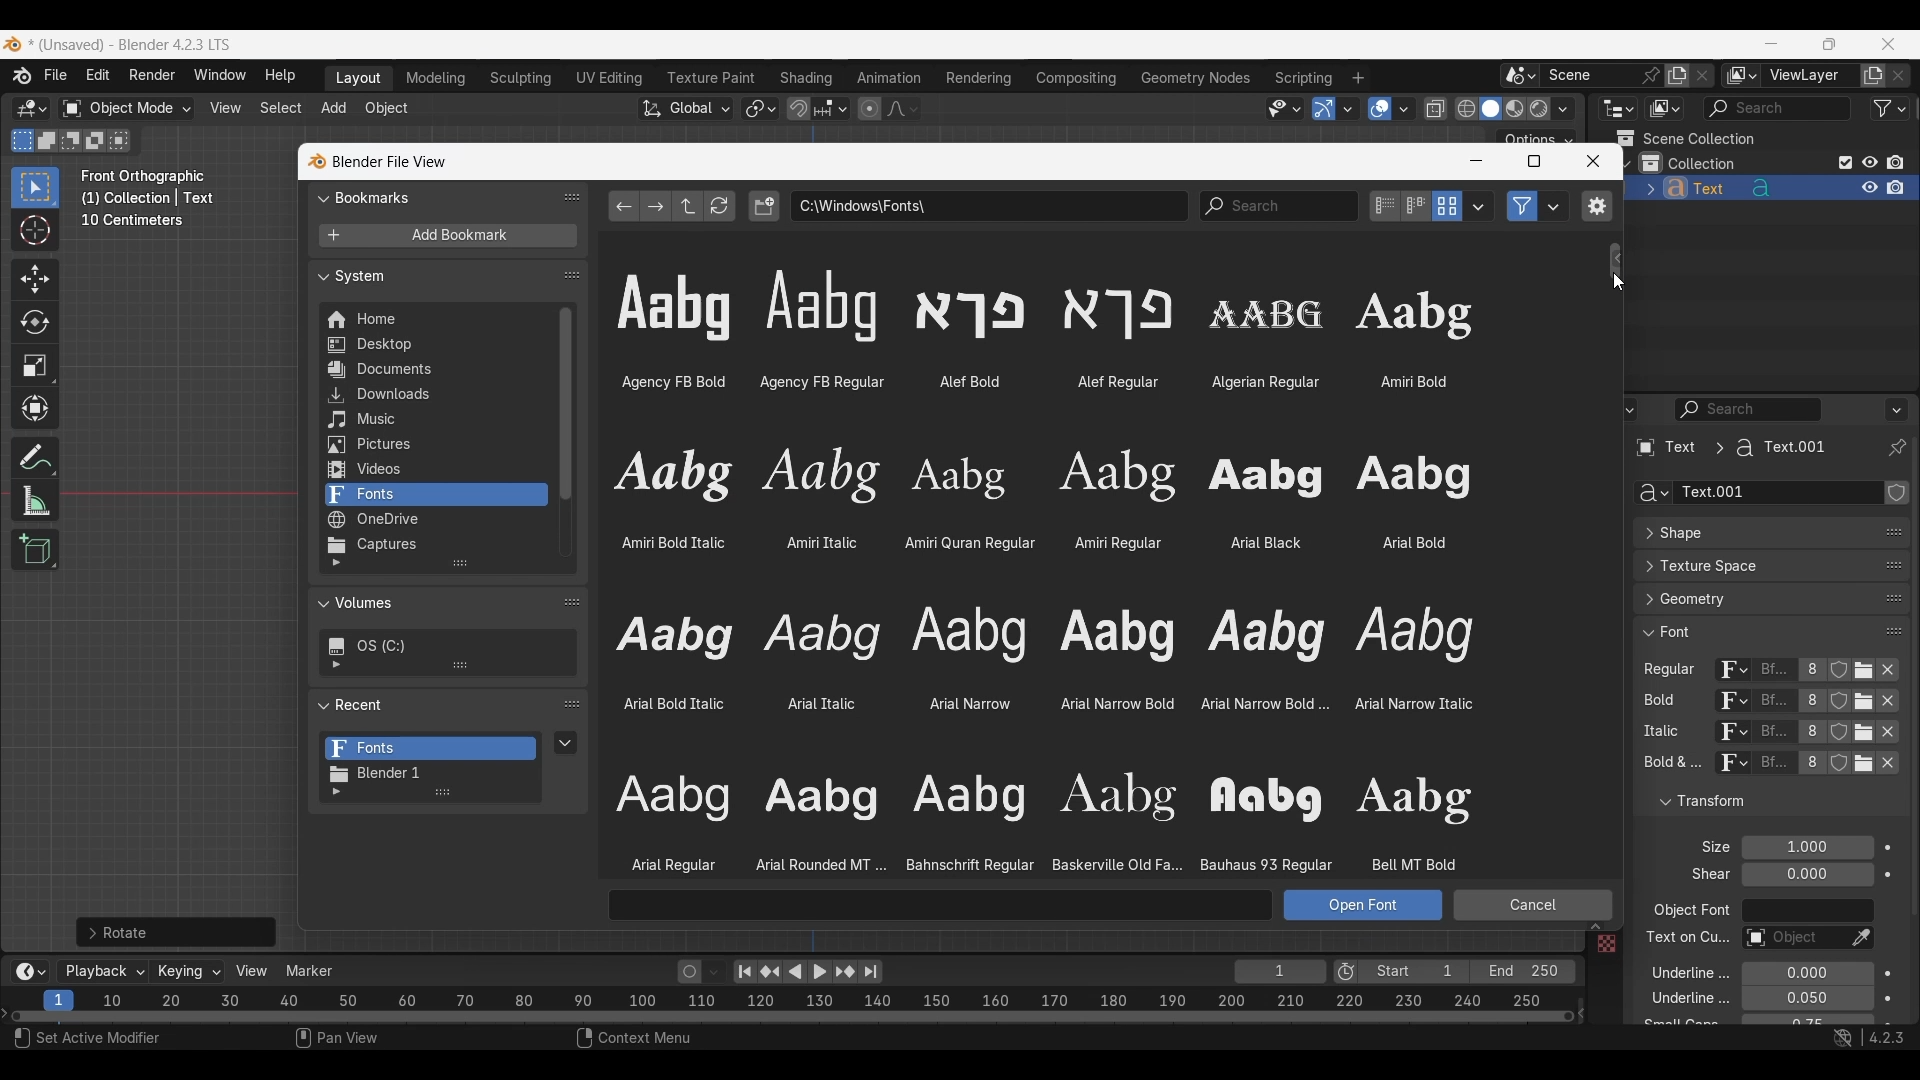 This screenshot has width=1920, height=1080. Describe the element at coordinates (35, 550) in the screenshot. I see `Add cube` at that location.